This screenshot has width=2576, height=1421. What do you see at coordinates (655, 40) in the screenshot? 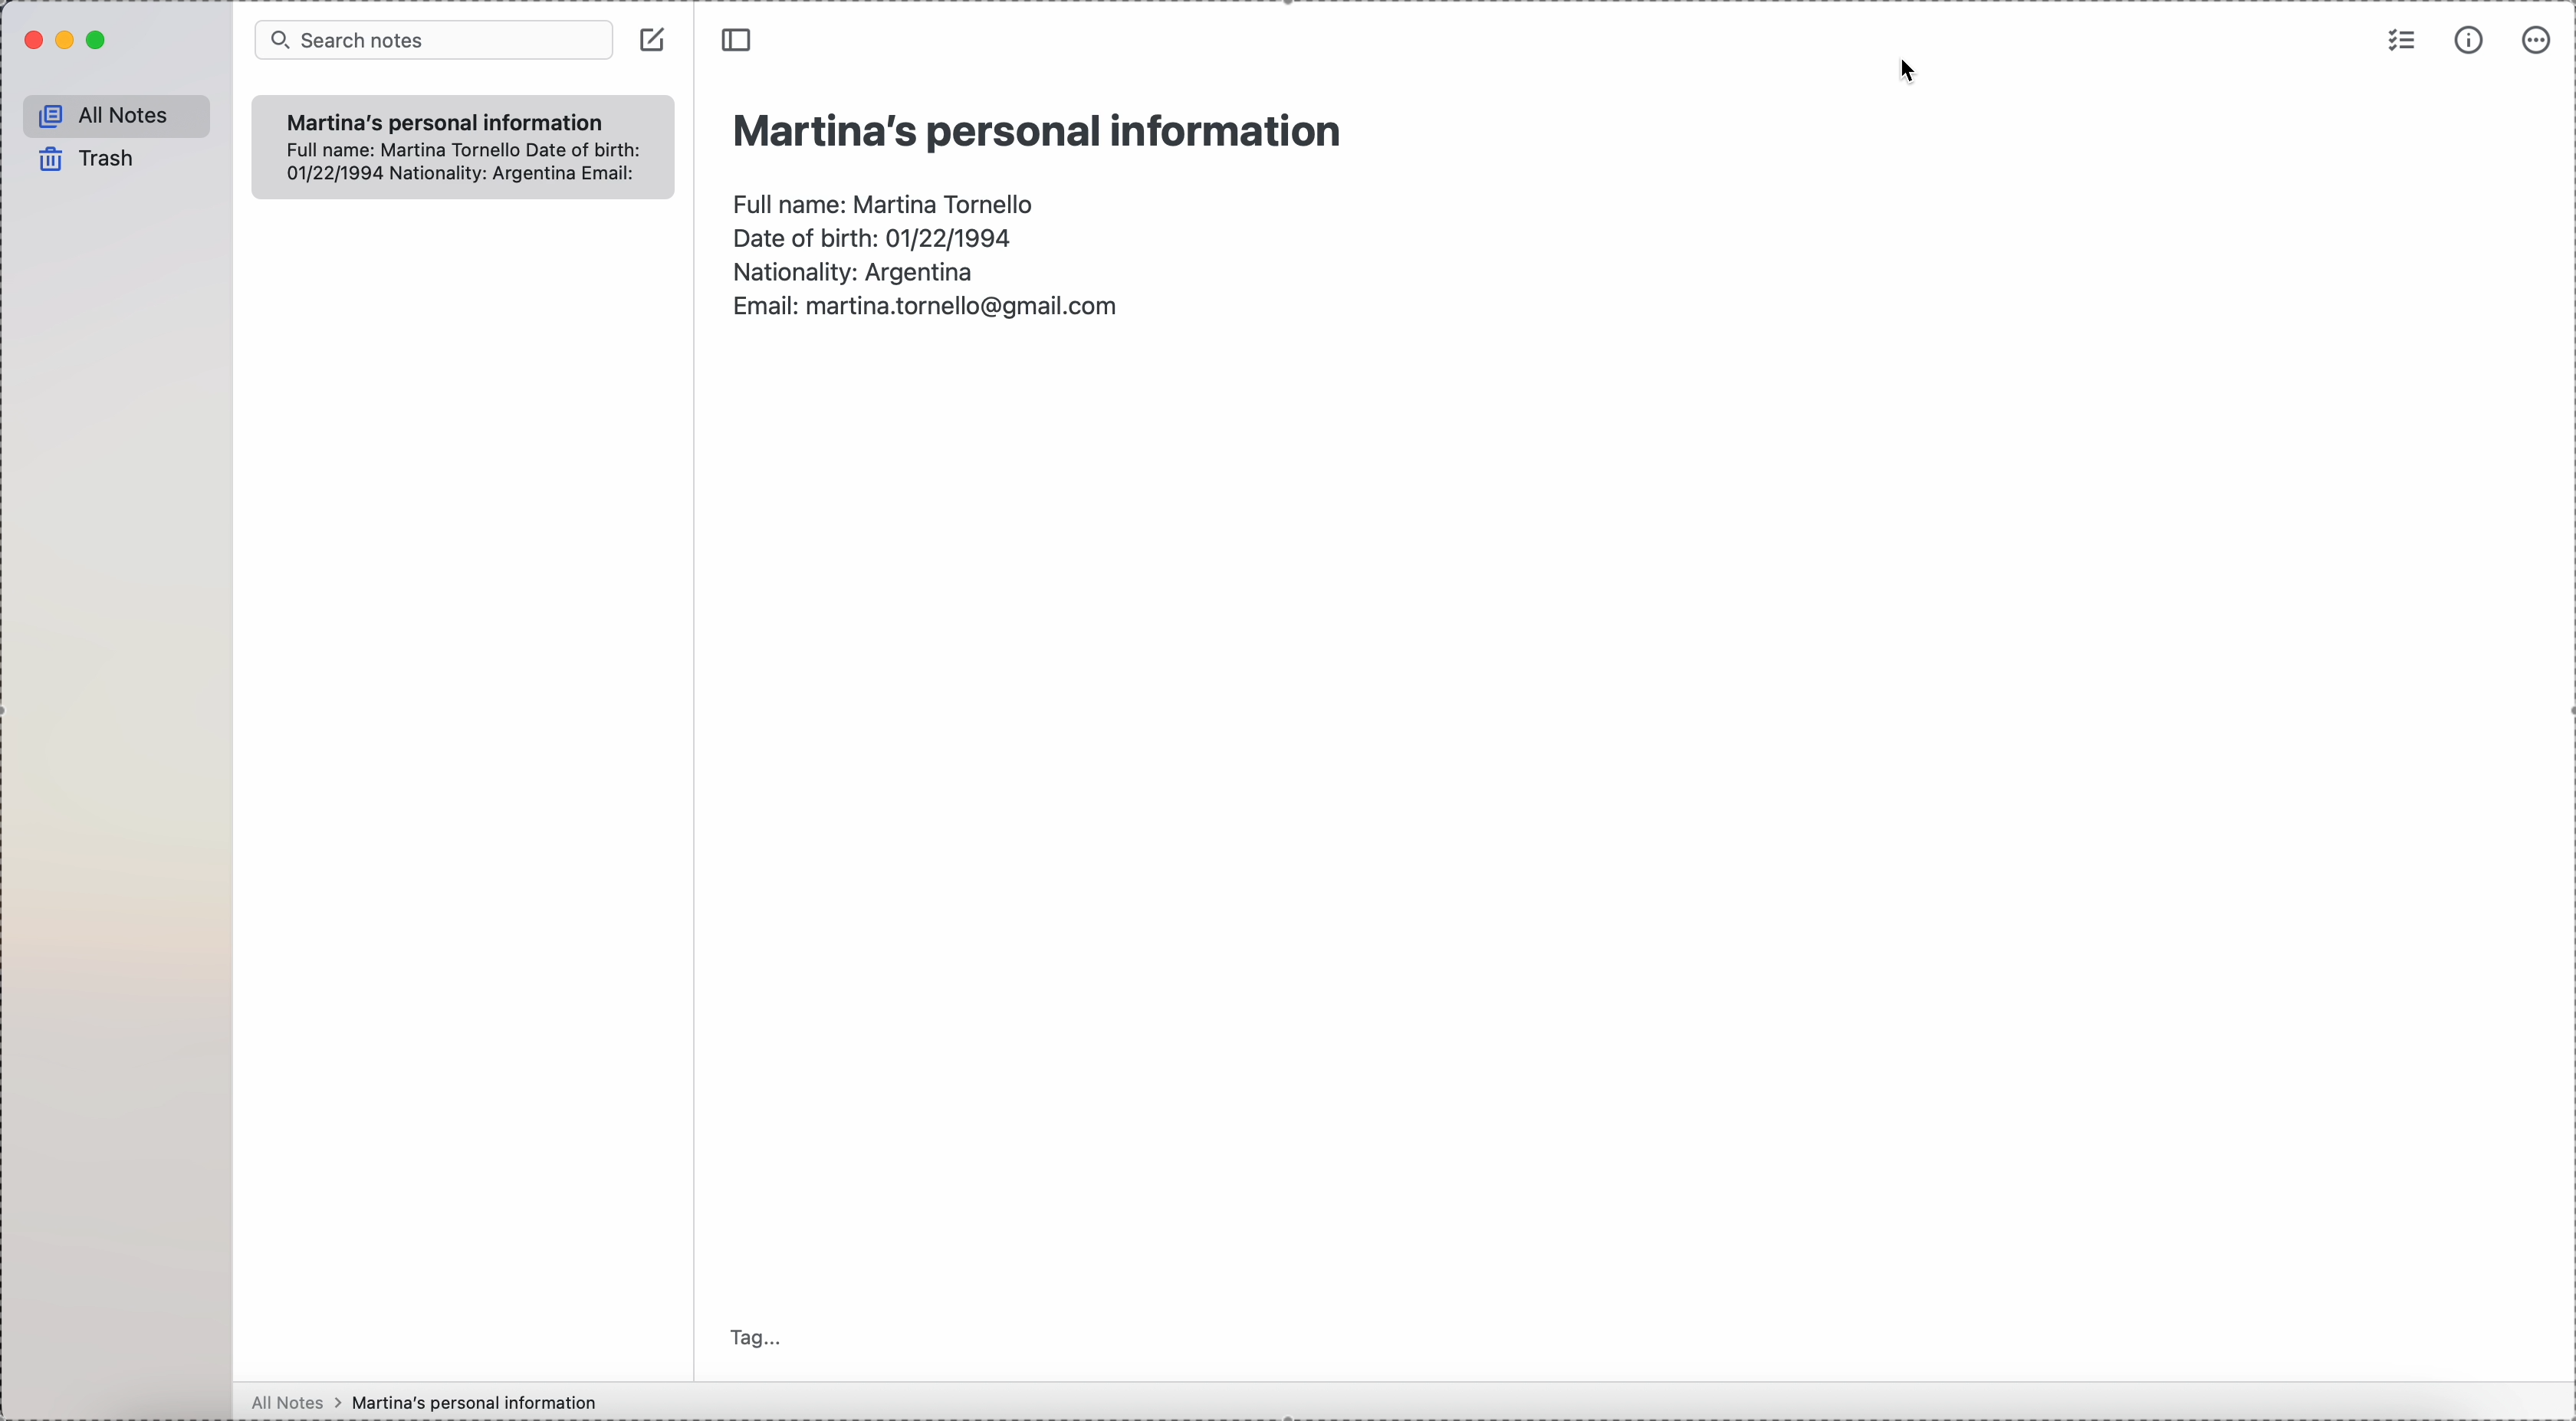
I see `create note` at bounding box center [655, 40].